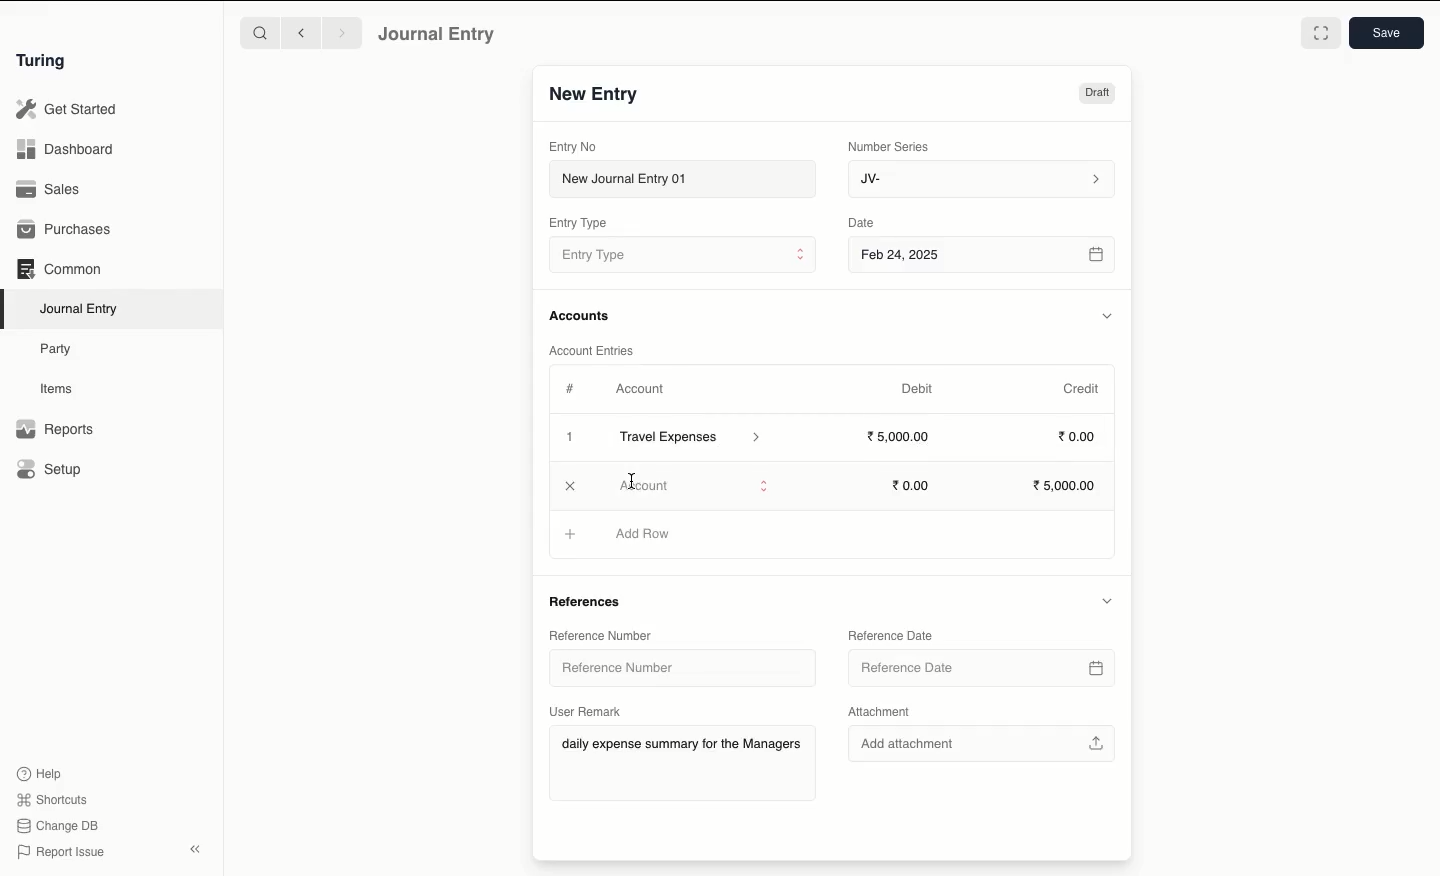 The width and height of the screenshot is (1440, 876). I want to click on Sales, so click(51, 189).